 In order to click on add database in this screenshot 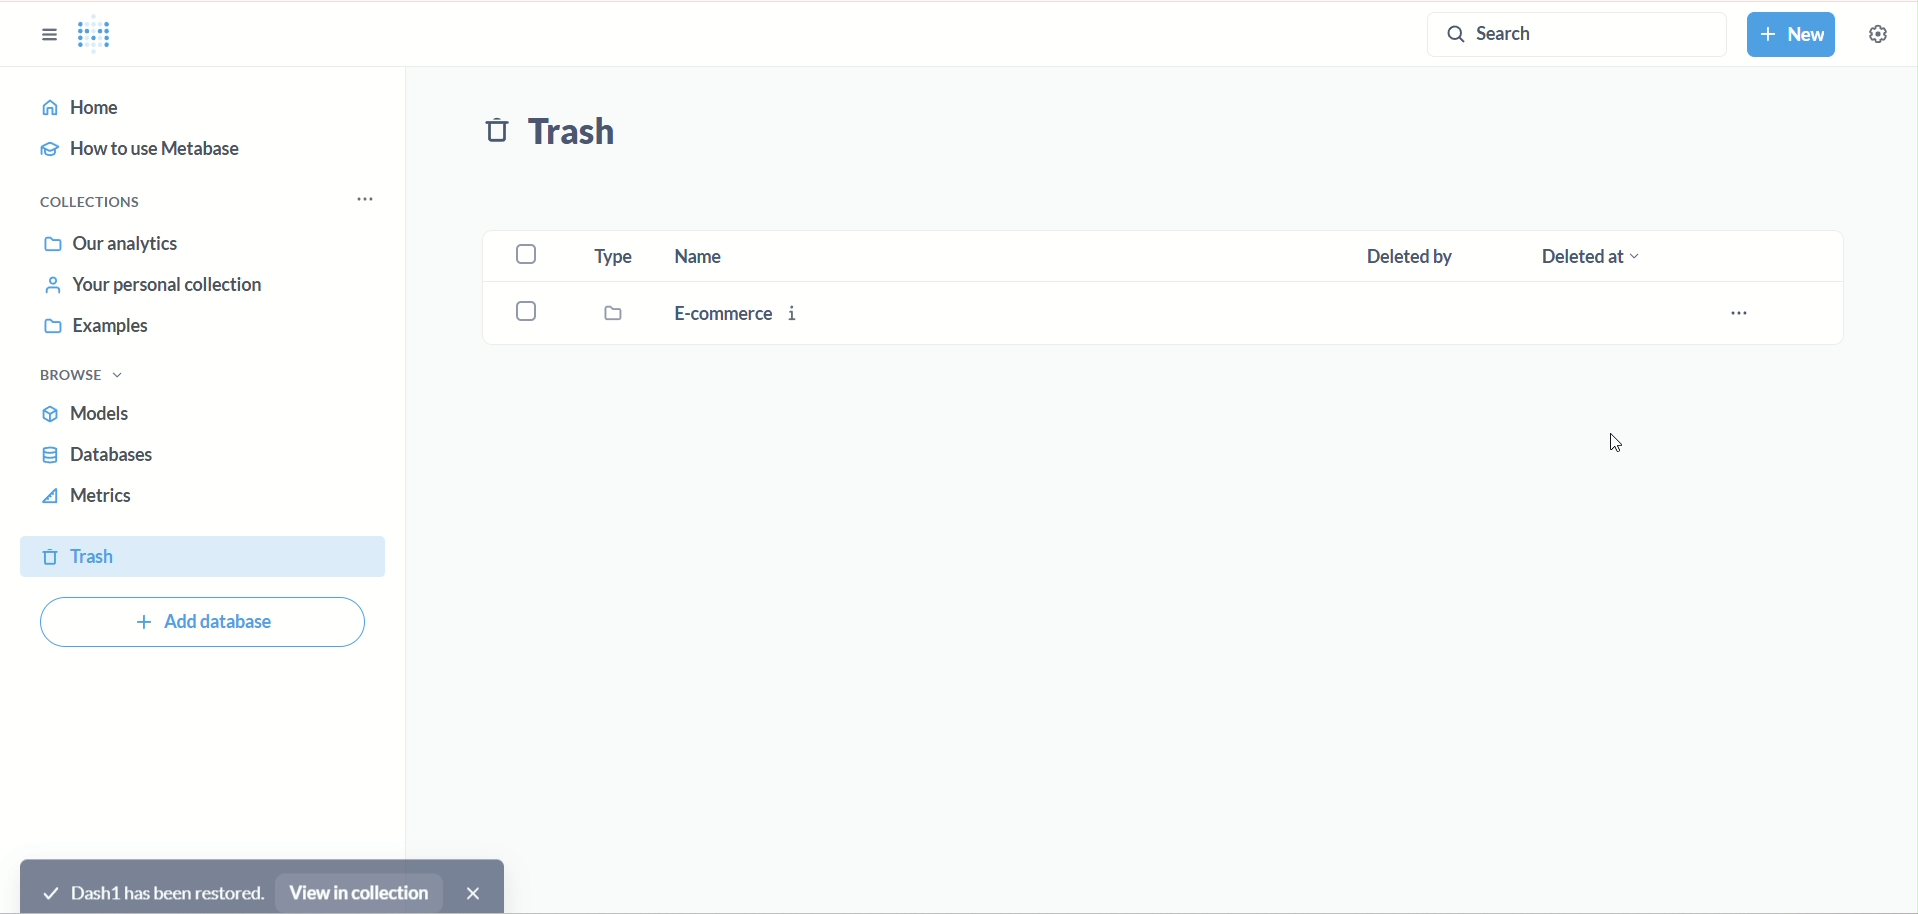, I will do `click(214, 623)`.